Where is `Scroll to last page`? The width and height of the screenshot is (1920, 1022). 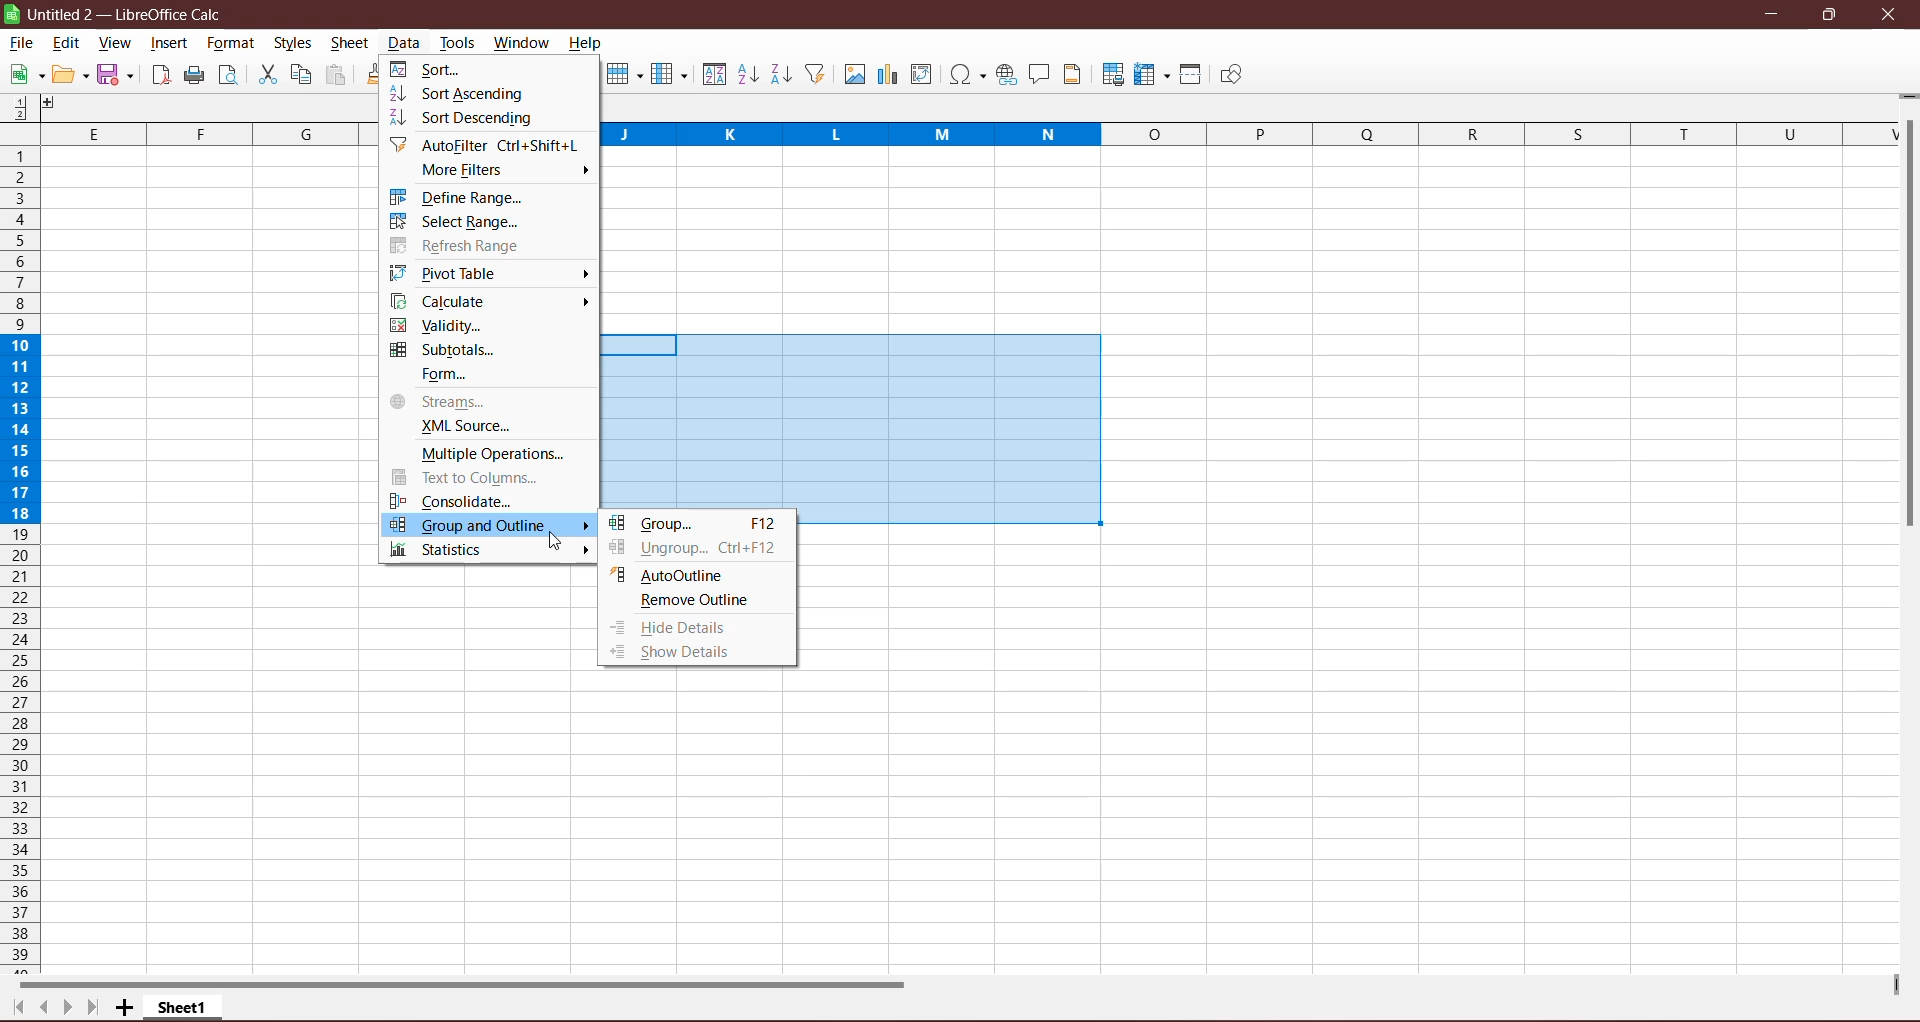
Scroll to last page is located at coordinates (91, 1009).